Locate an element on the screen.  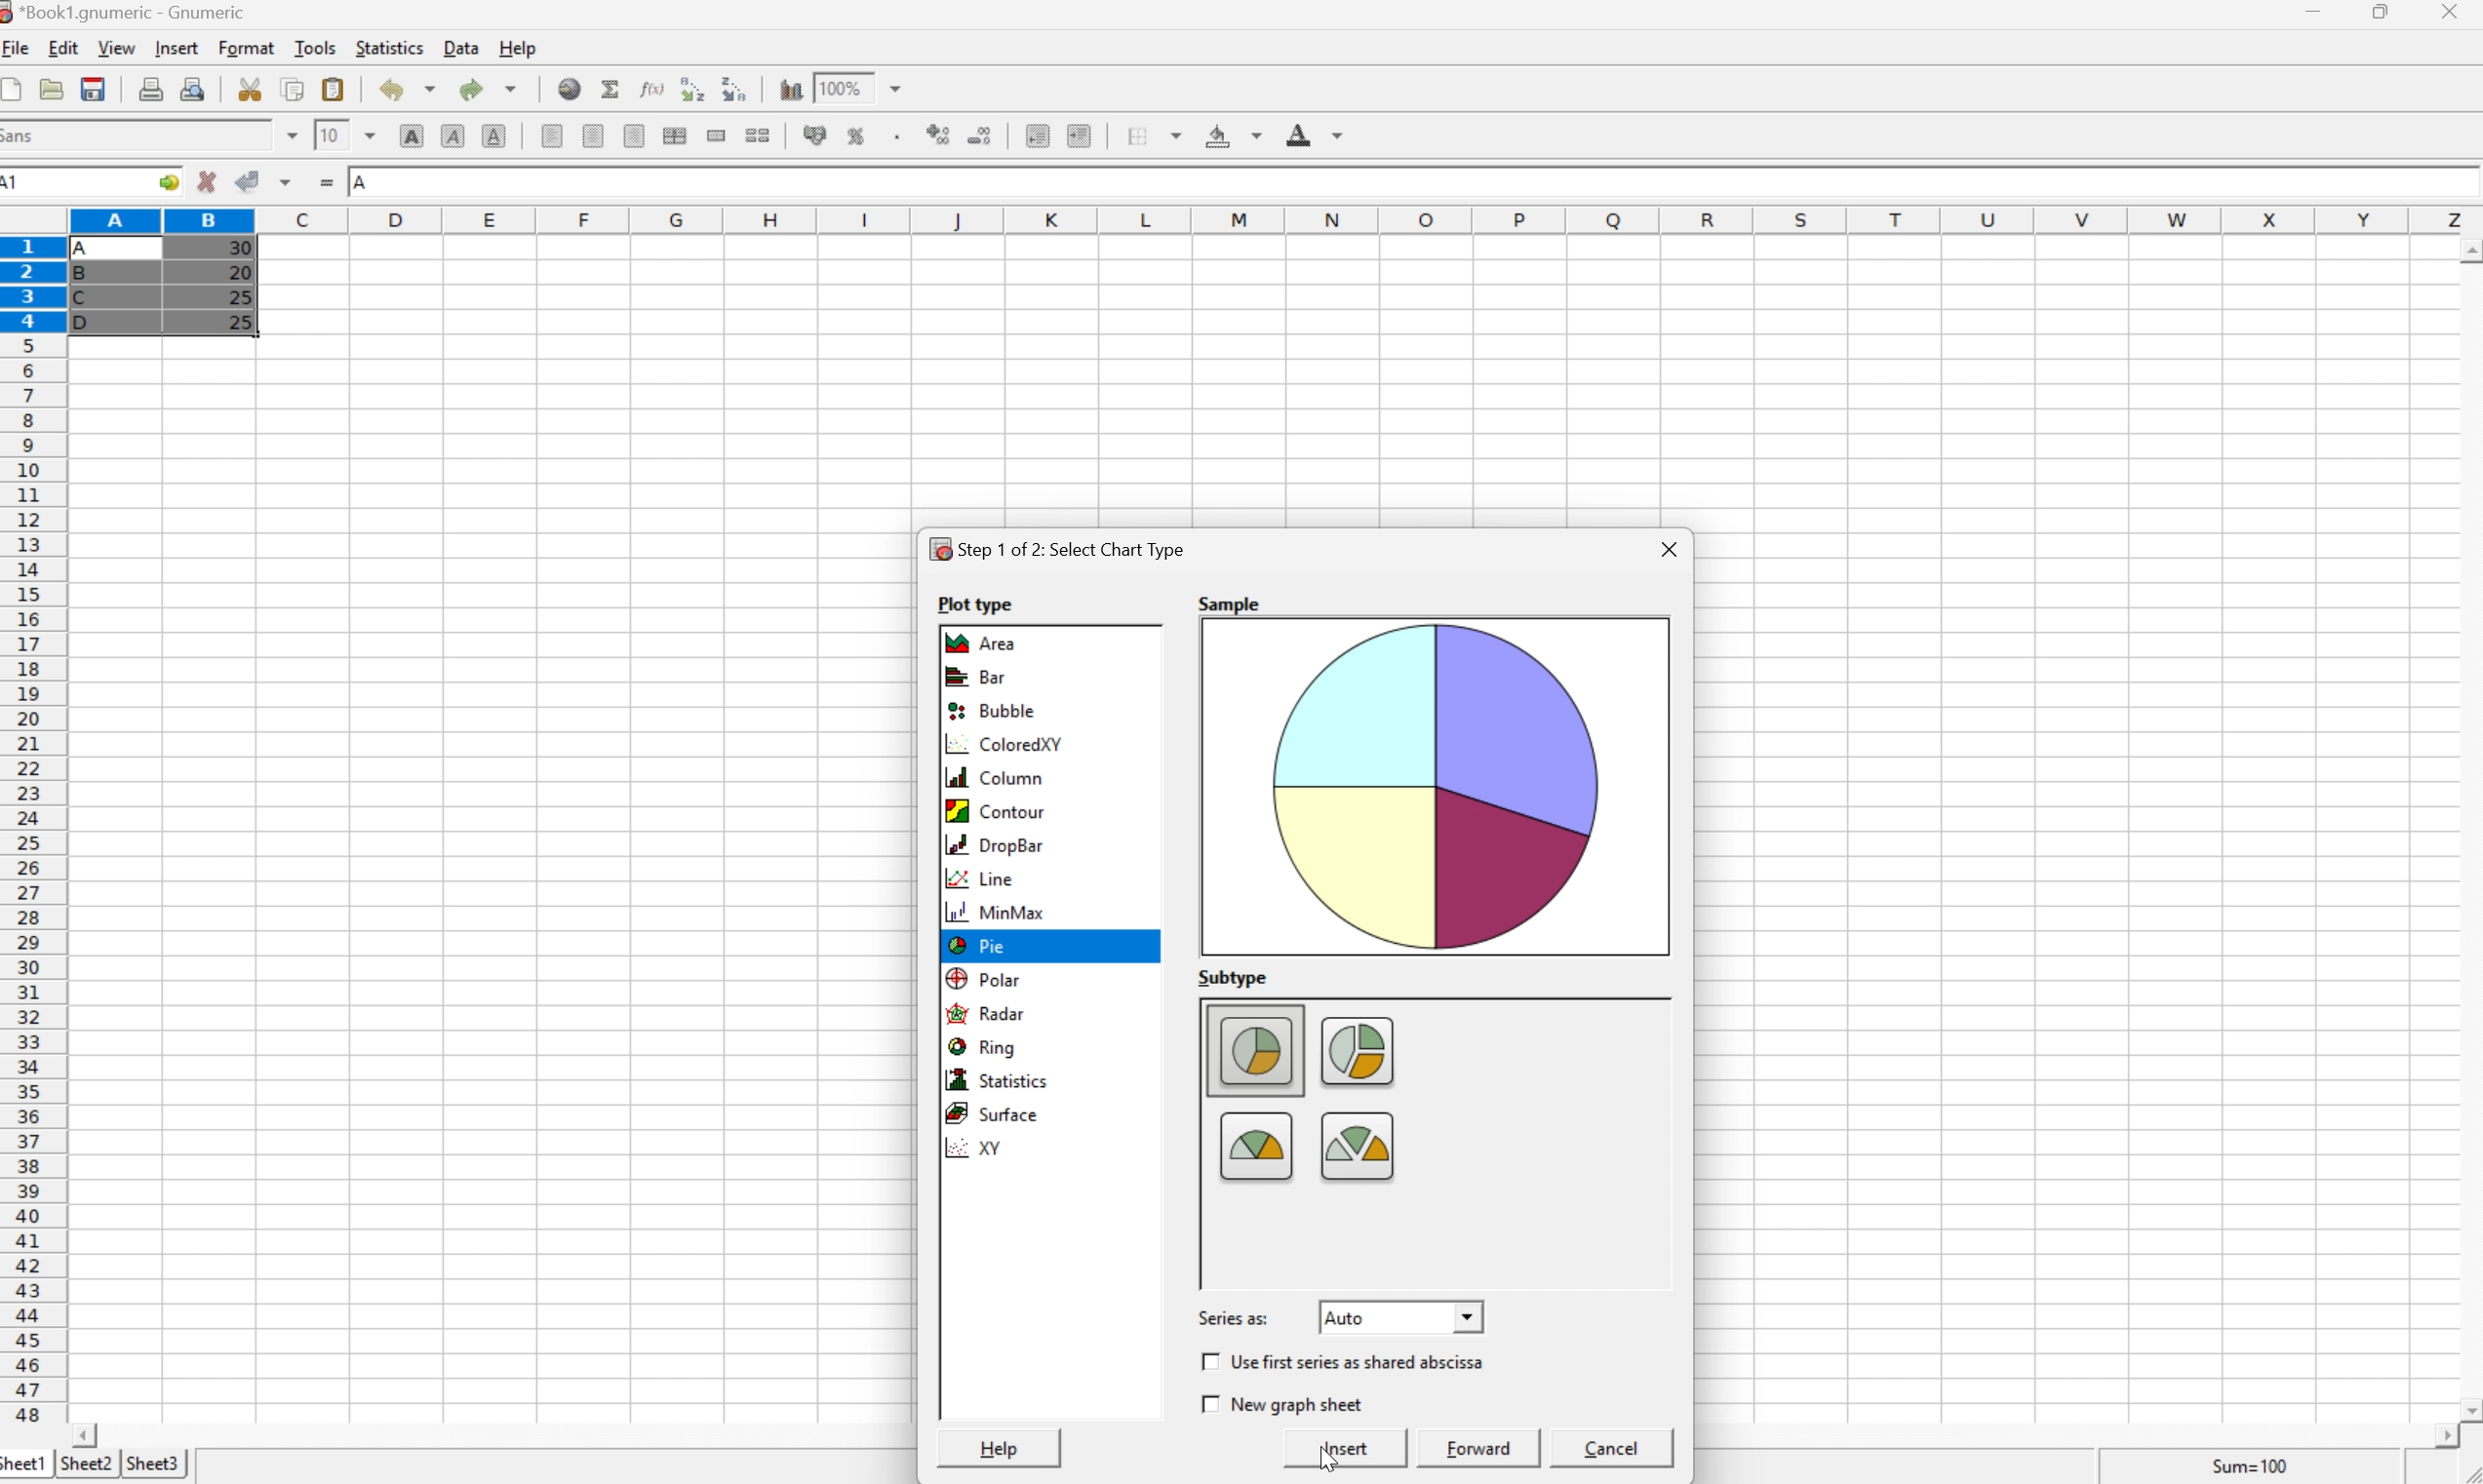
Forward is located at coordinates (1479, 1448).